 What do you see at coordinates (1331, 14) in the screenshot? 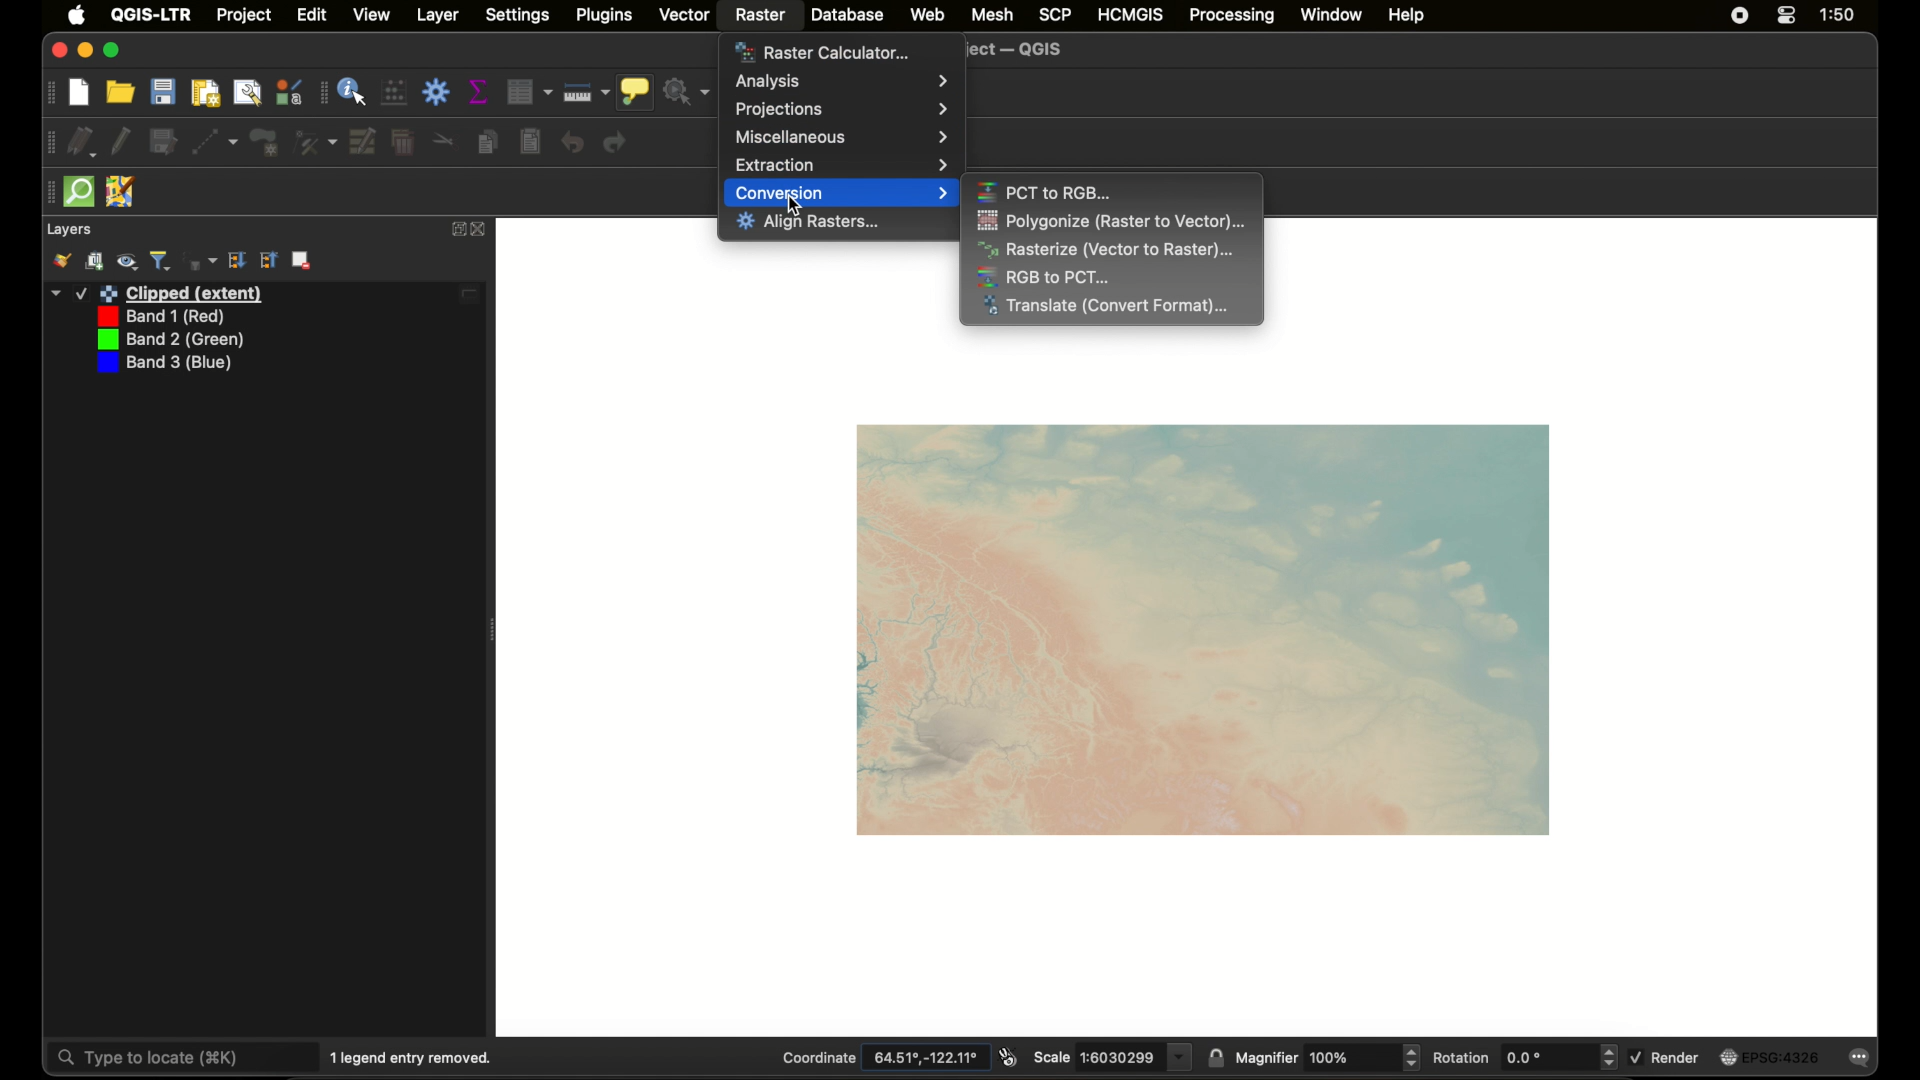
I see `window` at bounding box center [1331, 14].